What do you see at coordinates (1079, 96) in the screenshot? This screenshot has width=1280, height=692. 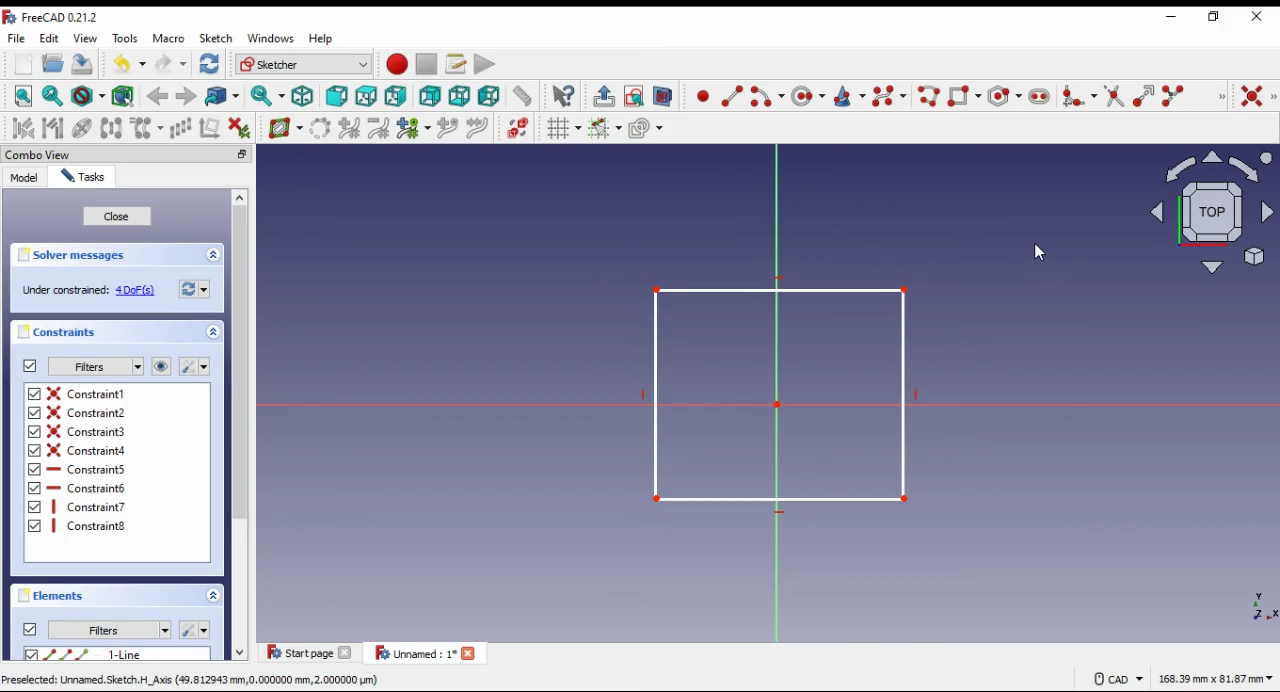 I see `create fillet` at bounding box center [1079, 96].